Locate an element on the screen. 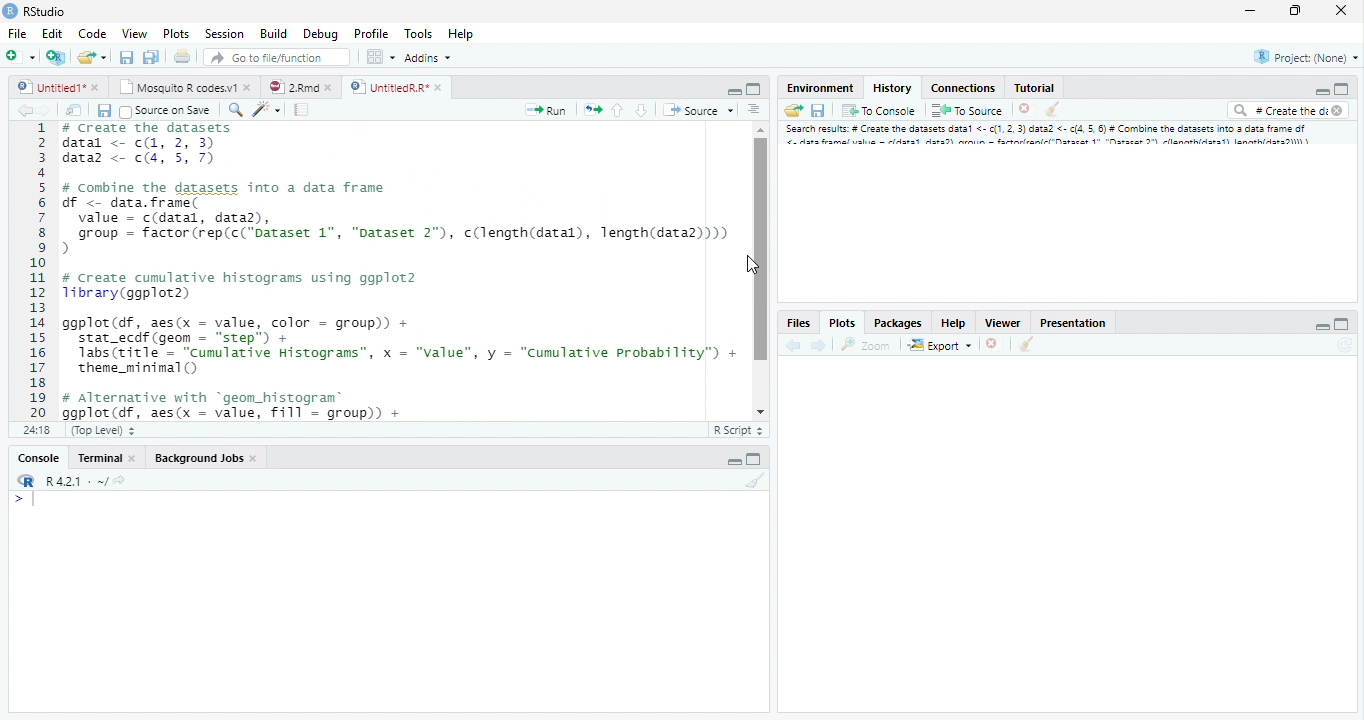 The height and width of the screenshot is (720, 1364). Zoom is located at coordinates (235, 112).